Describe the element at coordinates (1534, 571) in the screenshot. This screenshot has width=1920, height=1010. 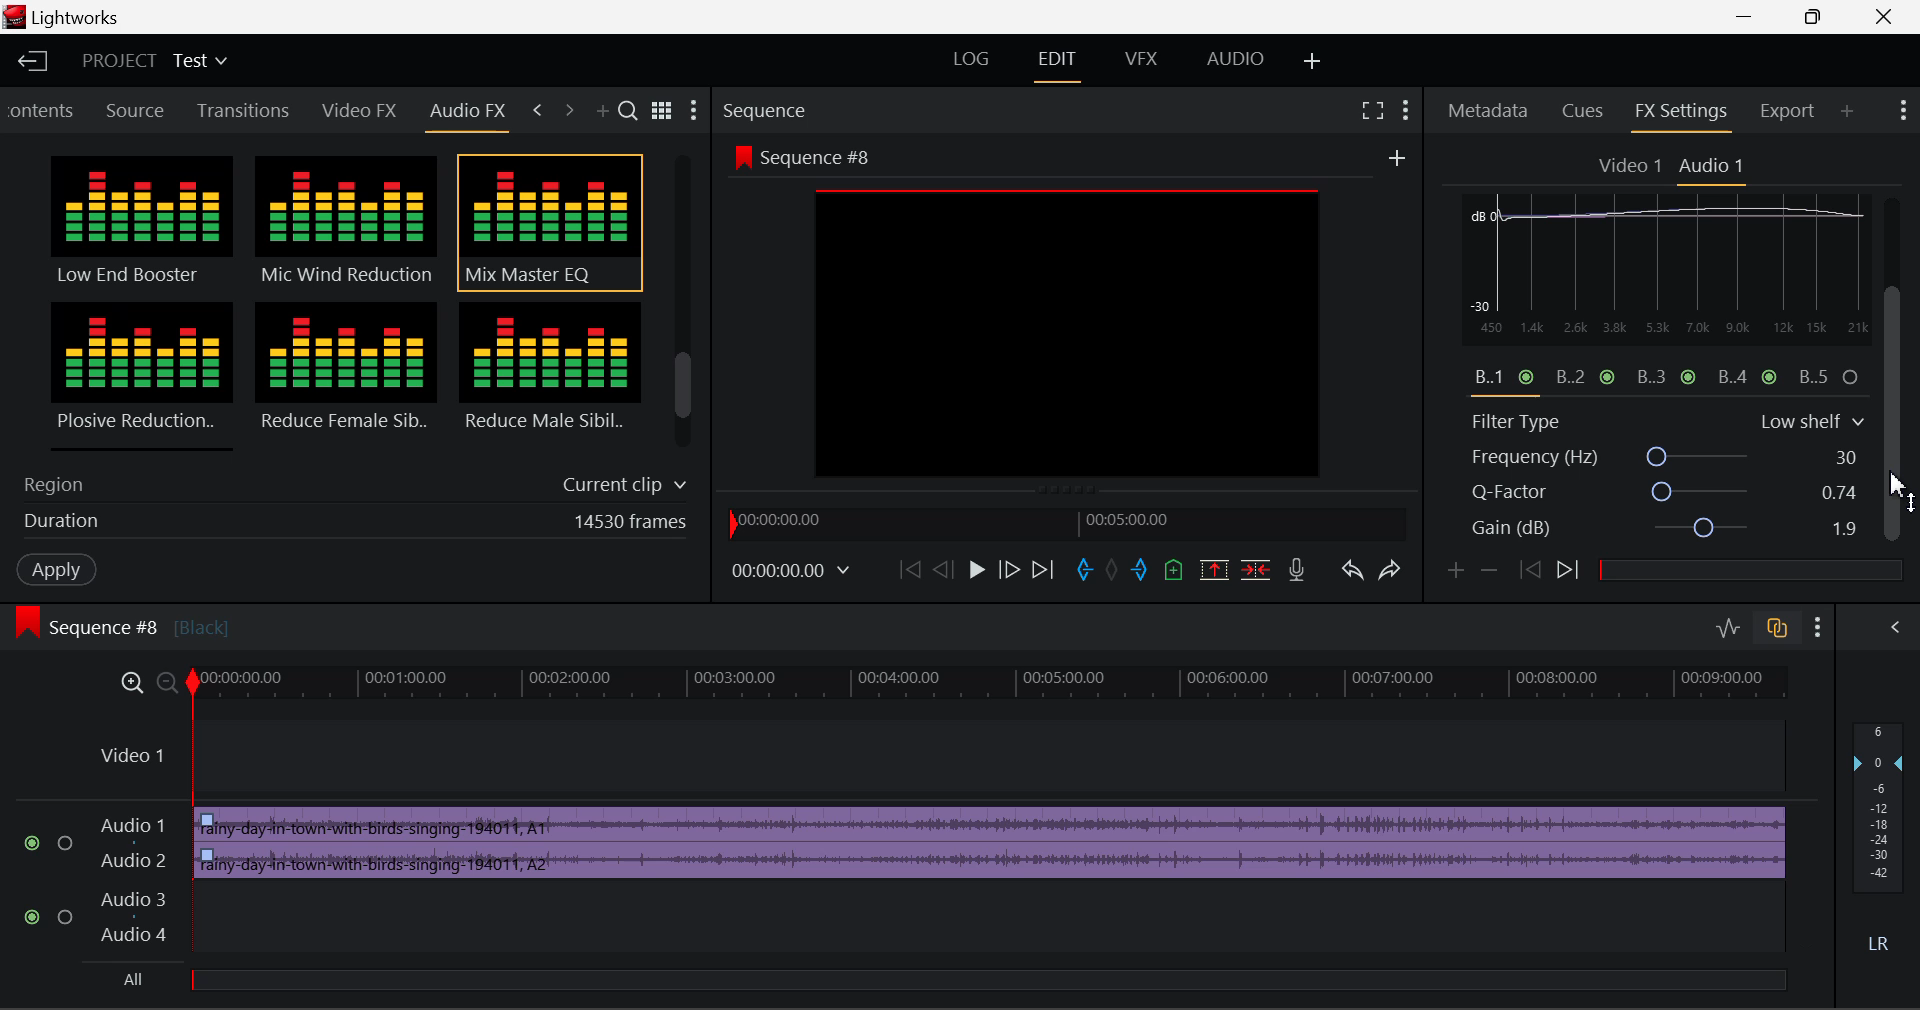
I see `Previous keyframe` at that location.